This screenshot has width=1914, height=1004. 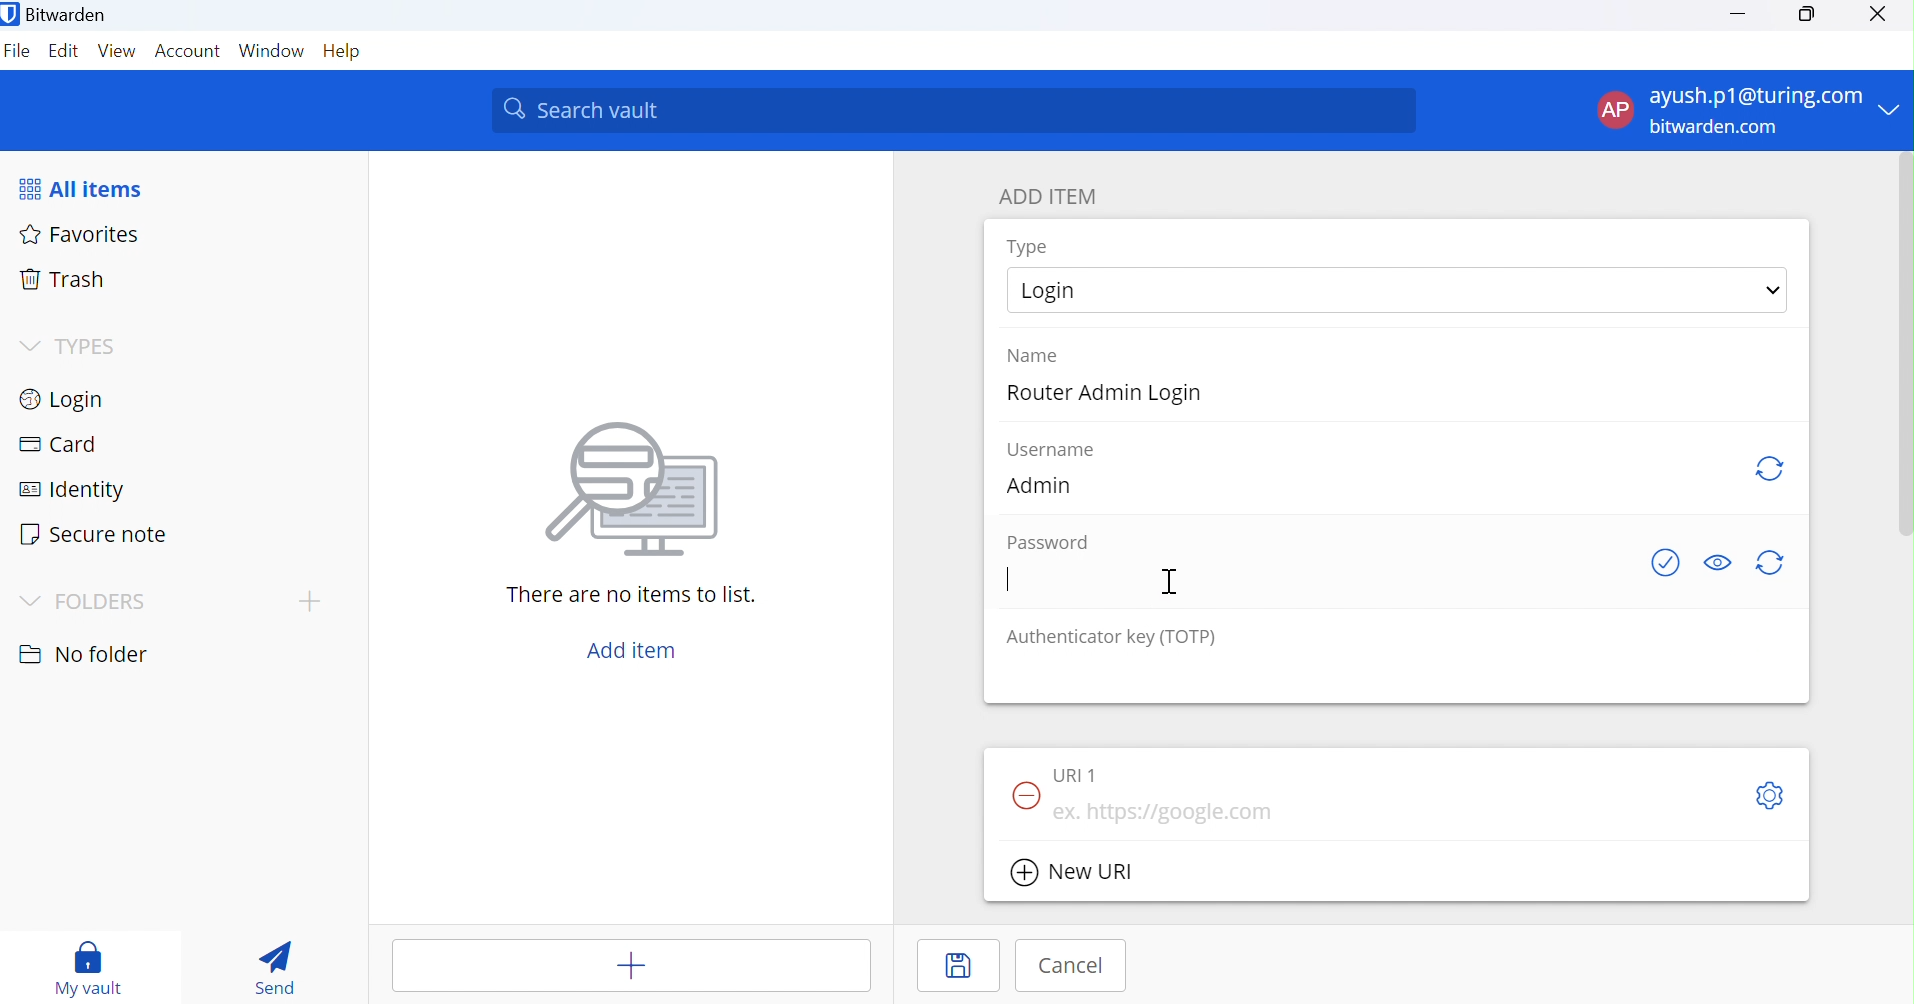 What do you see at coordinates (1806, 15) in the screenshot?
I see `Restore Down` at bounding box center [1806, 15].